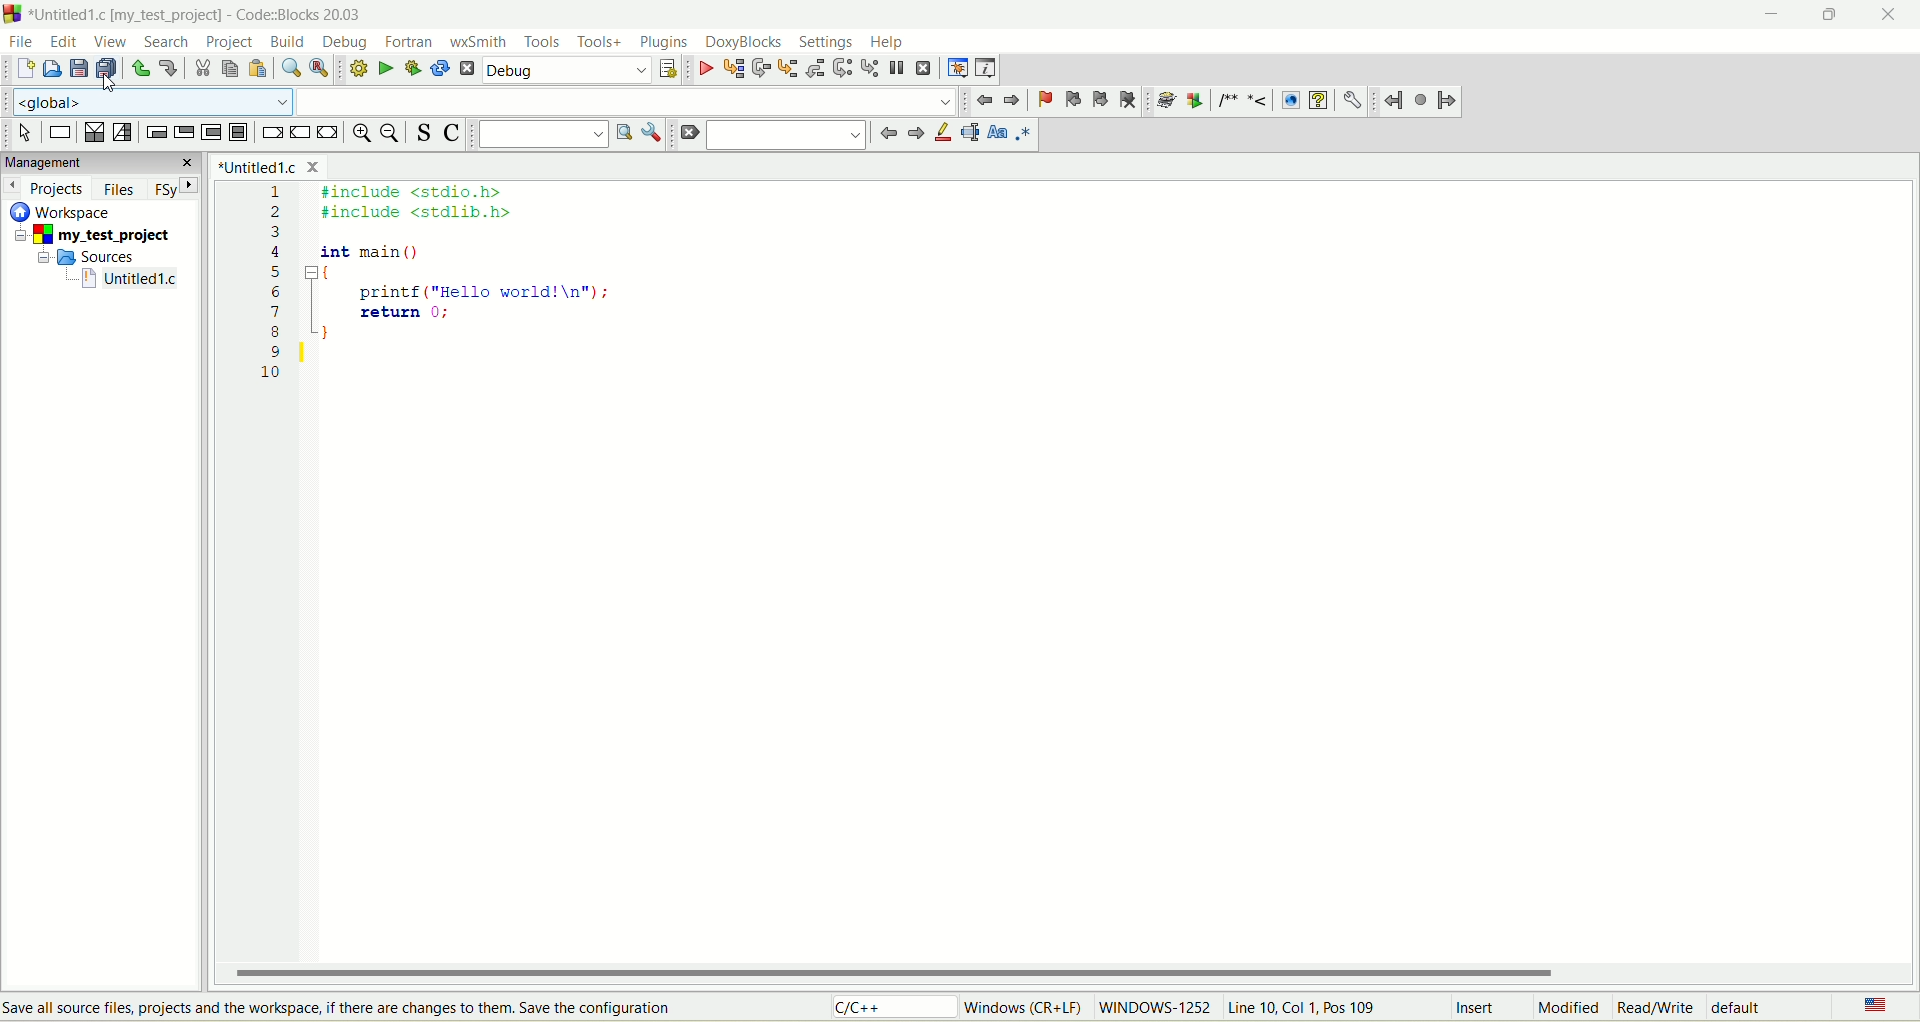 This screenshot has height=1022, width=1920. I want to click on search, so click(790, 137).